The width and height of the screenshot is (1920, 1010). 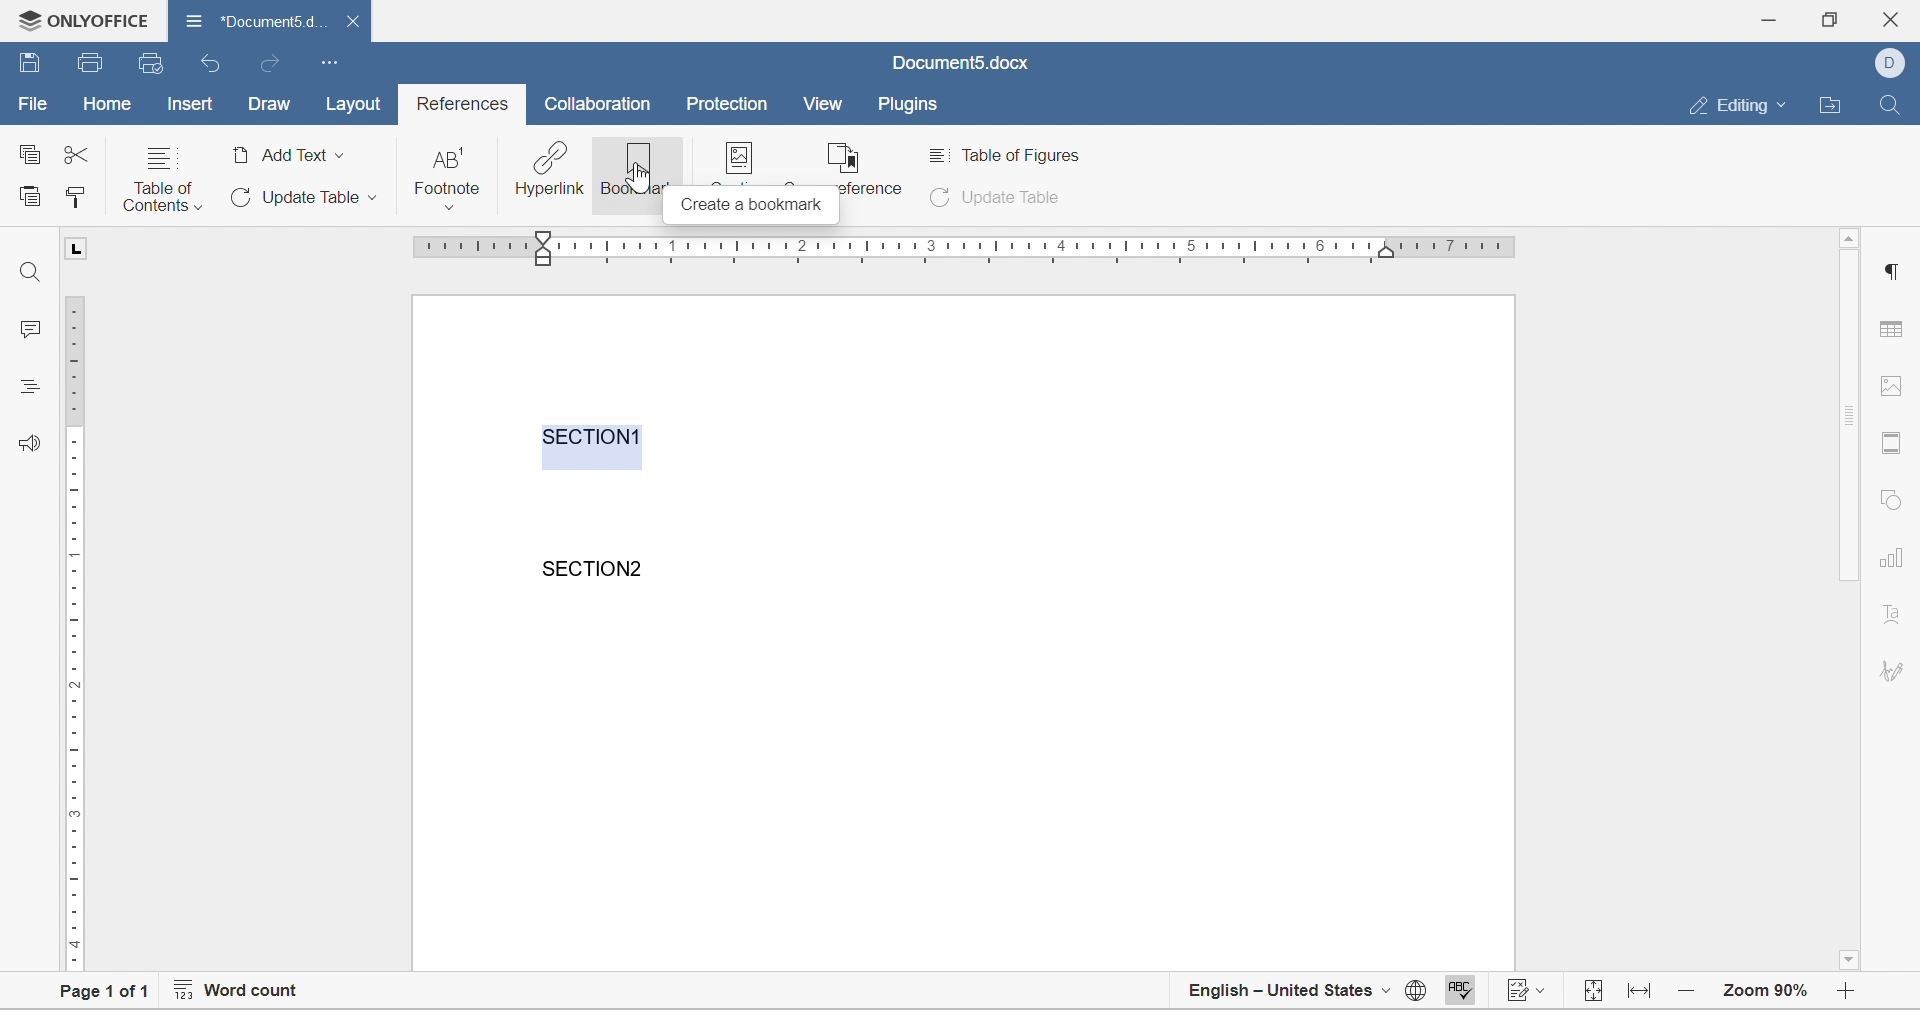 What do you see at coordinates (749, 208) in the screenshot?
I see `create a bookmark` at bounding box center [749, 208].